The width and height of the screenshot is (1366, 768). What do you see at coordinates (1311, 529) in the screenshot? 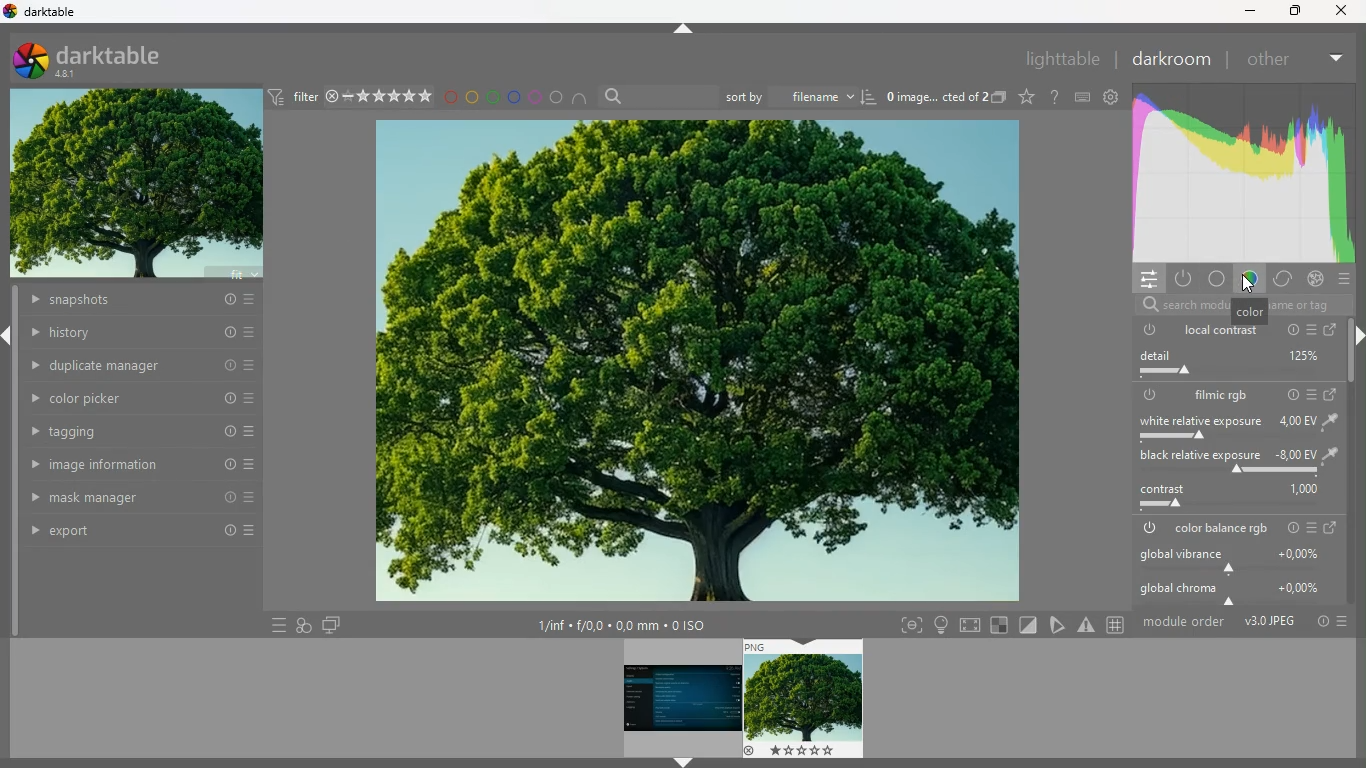
I see `menu` at bounding box center [1311, 529].